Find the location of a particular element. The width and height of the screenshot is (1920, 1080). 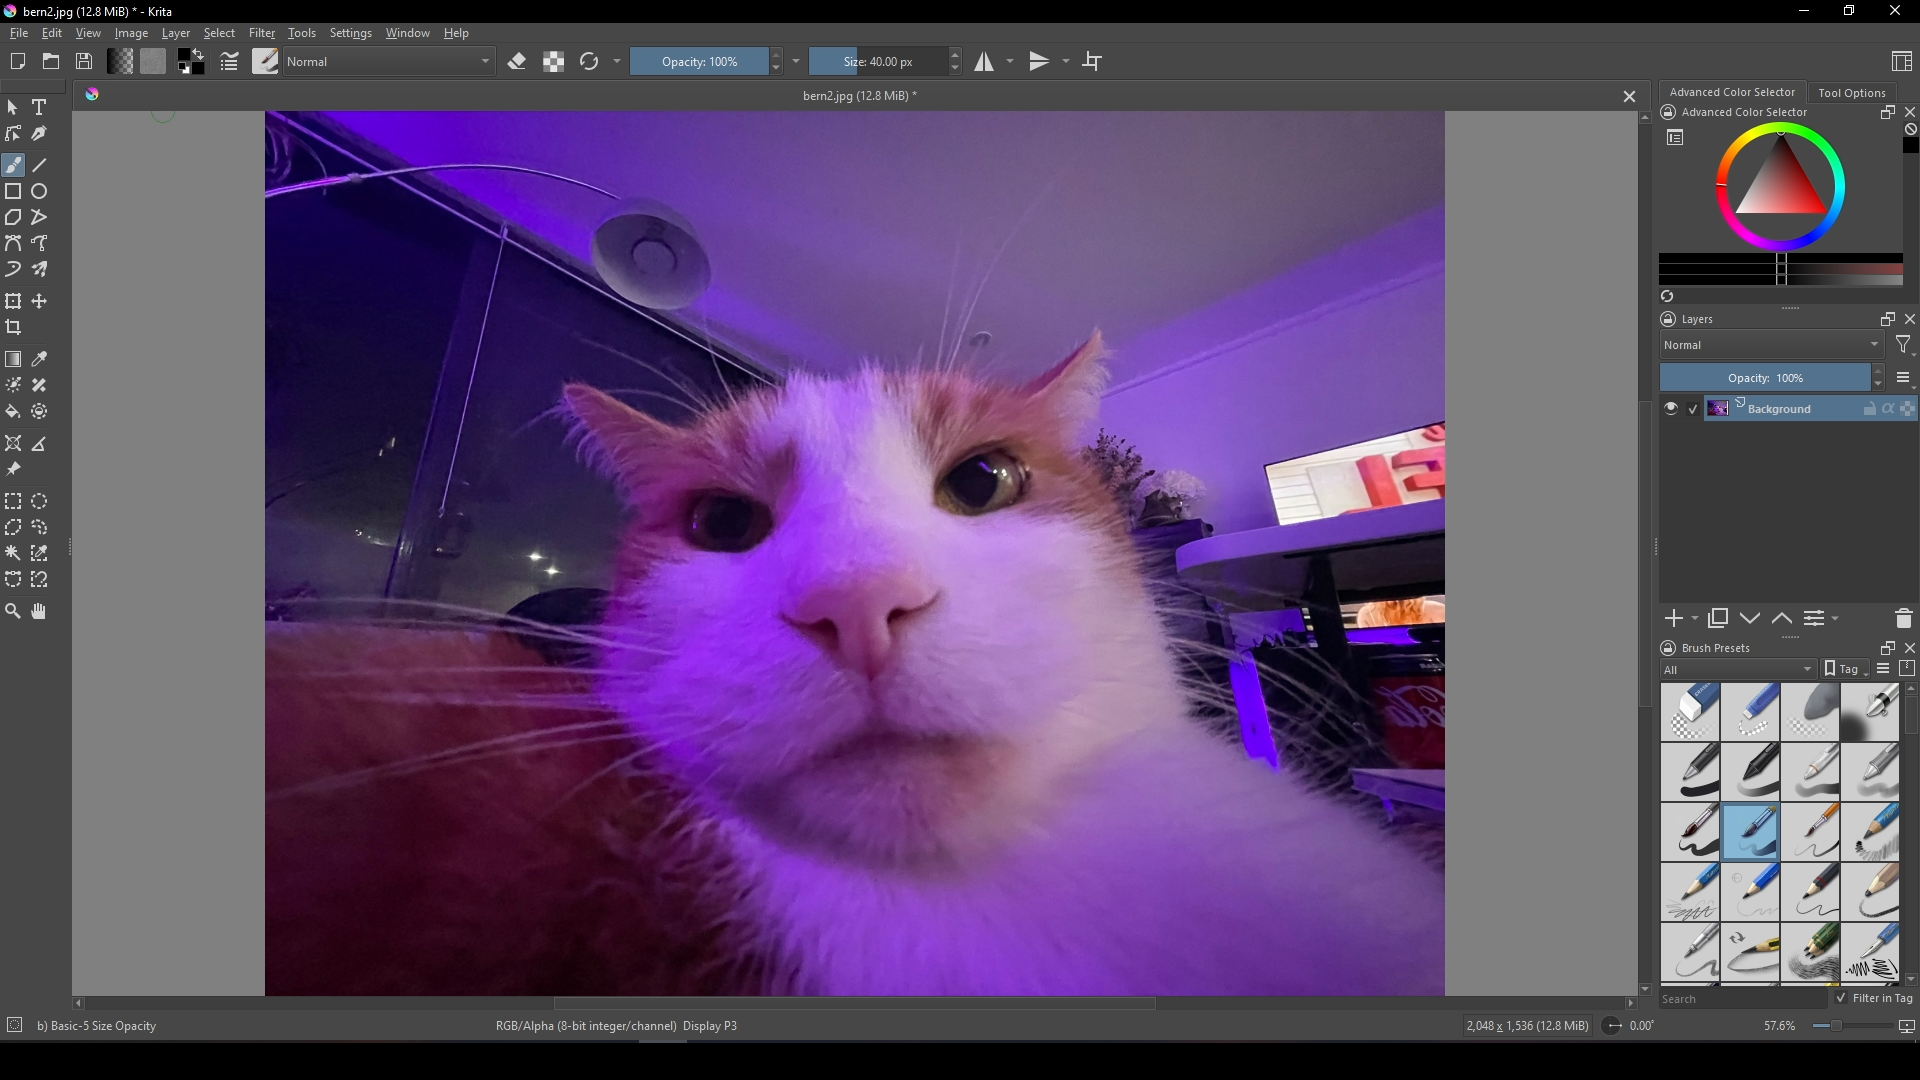

Measure distance between two points is located at coordinates (38, 444).